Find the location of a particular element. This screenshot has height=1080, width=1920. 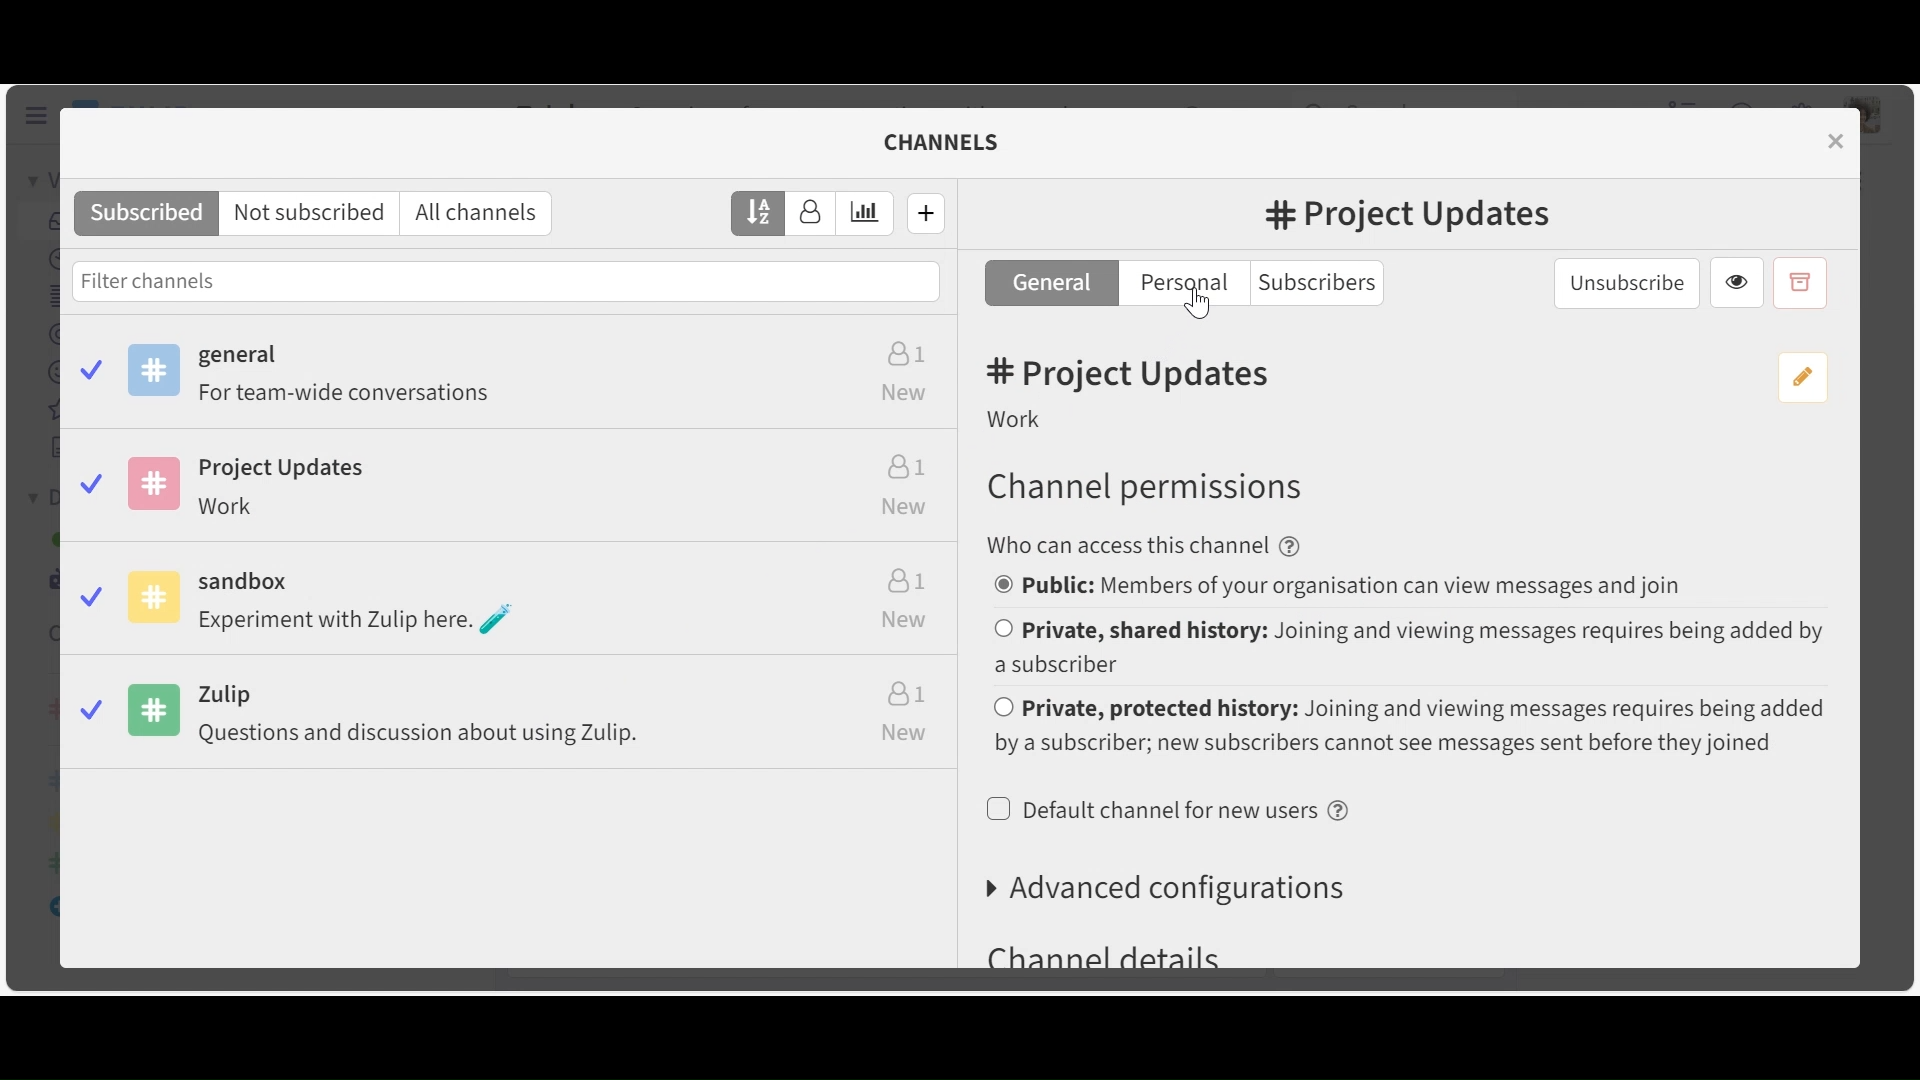

Sandbox is located at coordinates (512, 604).